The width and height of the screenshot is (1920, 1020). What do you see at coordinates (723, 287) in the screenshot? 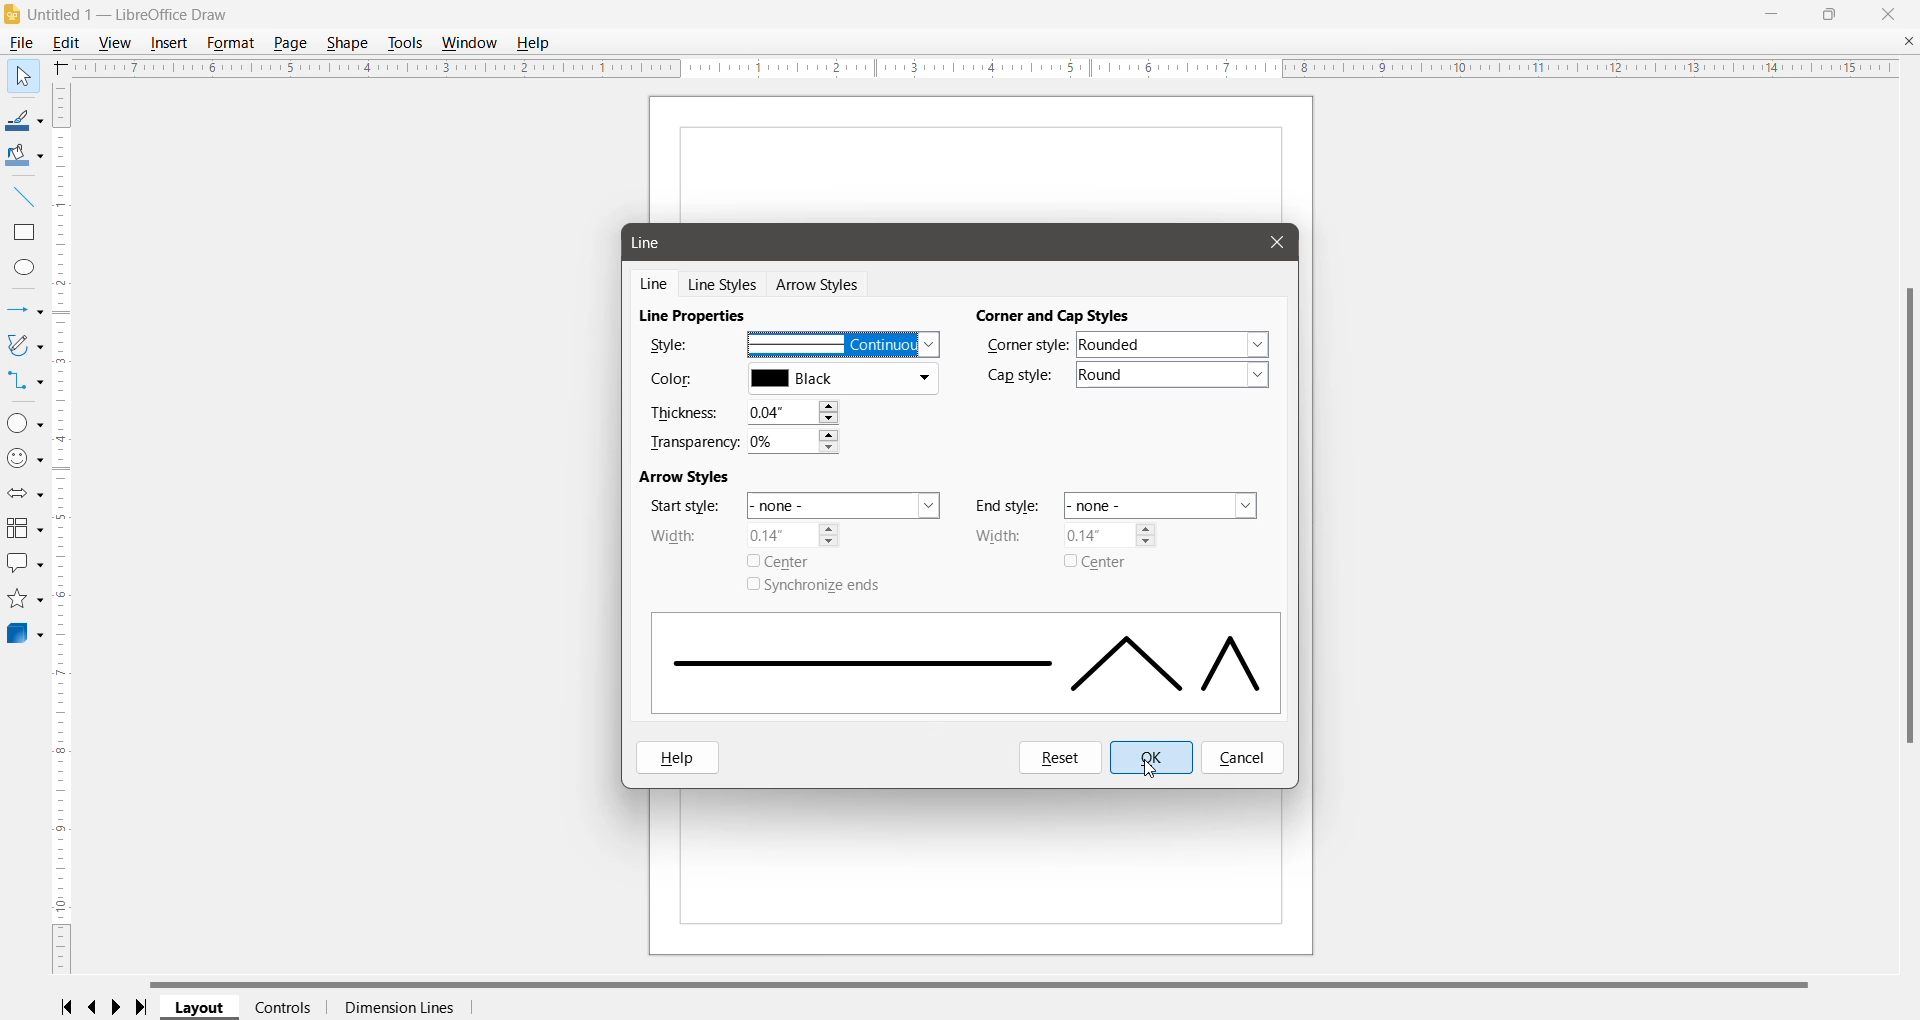
I see `Line Styles` at bounding box center [723, 287].